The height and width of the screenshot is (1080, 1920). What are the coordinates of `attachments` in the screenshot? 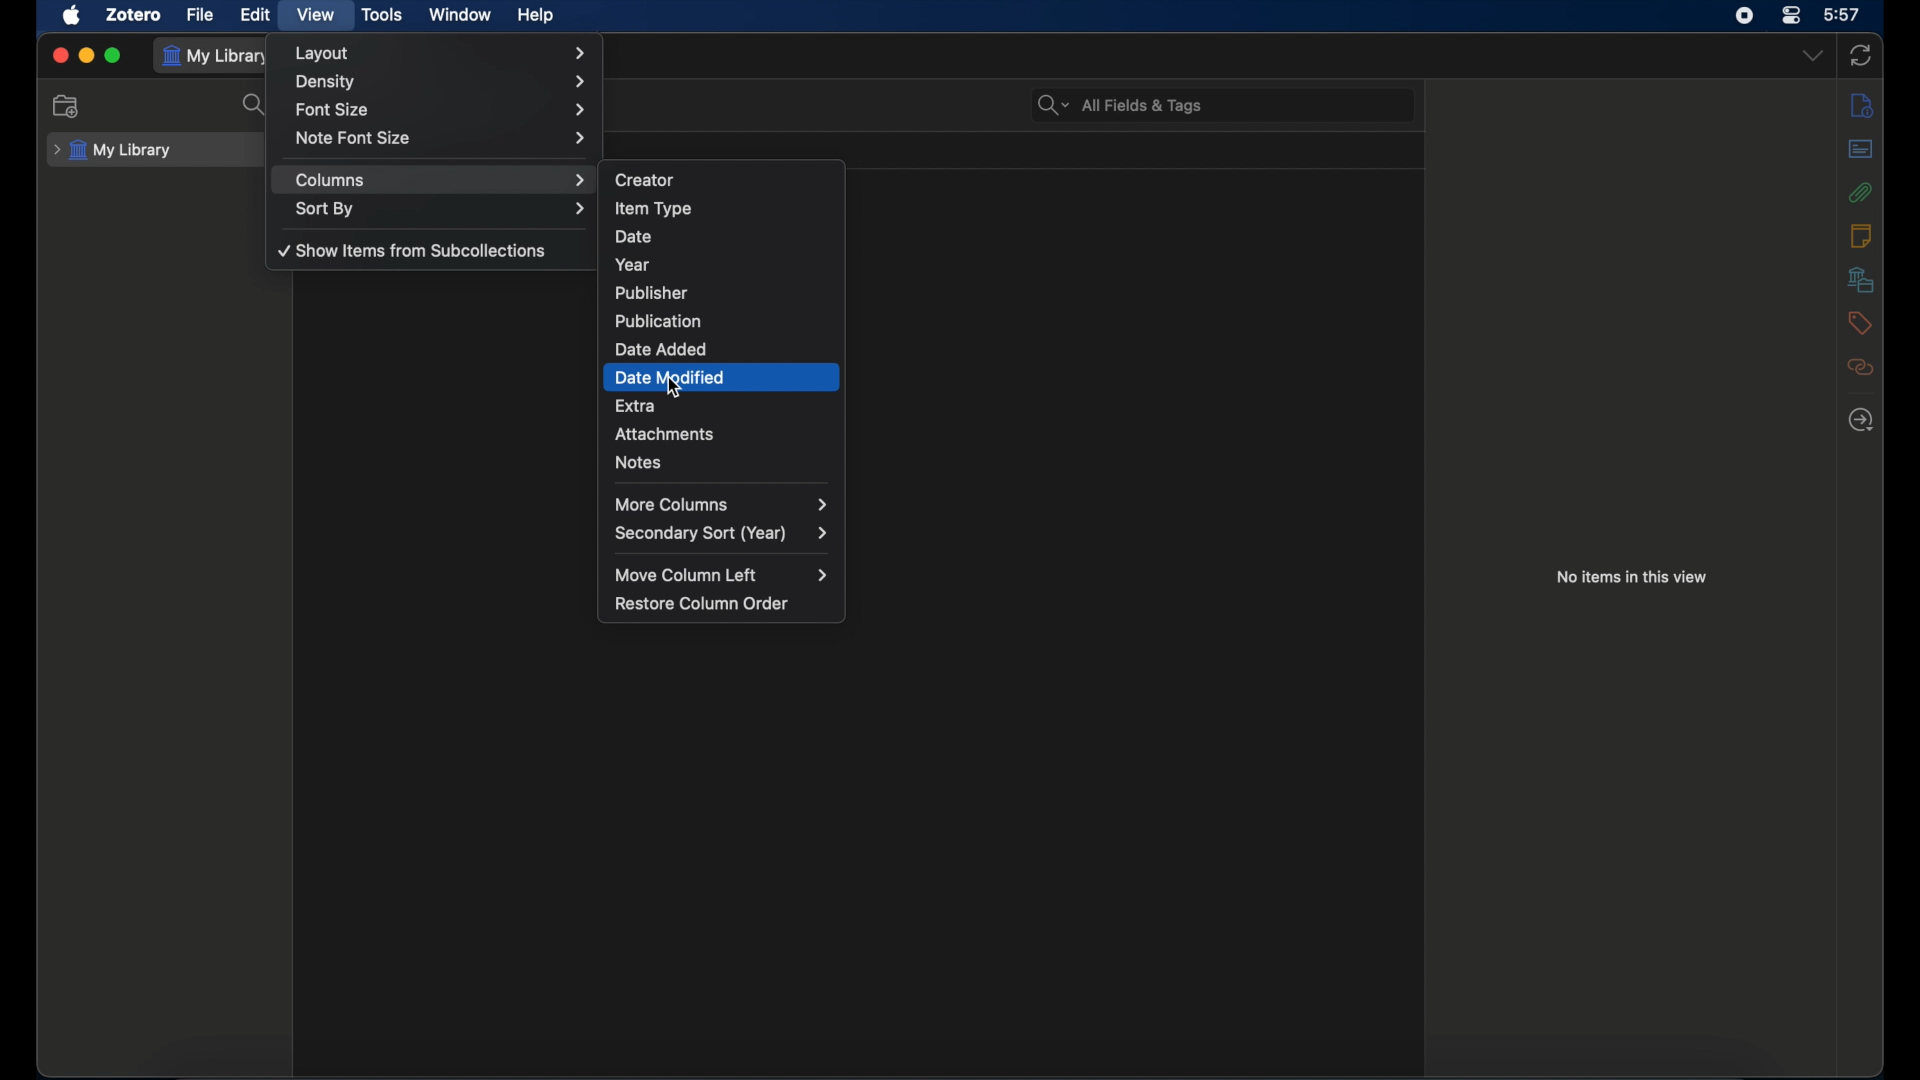 It's located at (724, 433).